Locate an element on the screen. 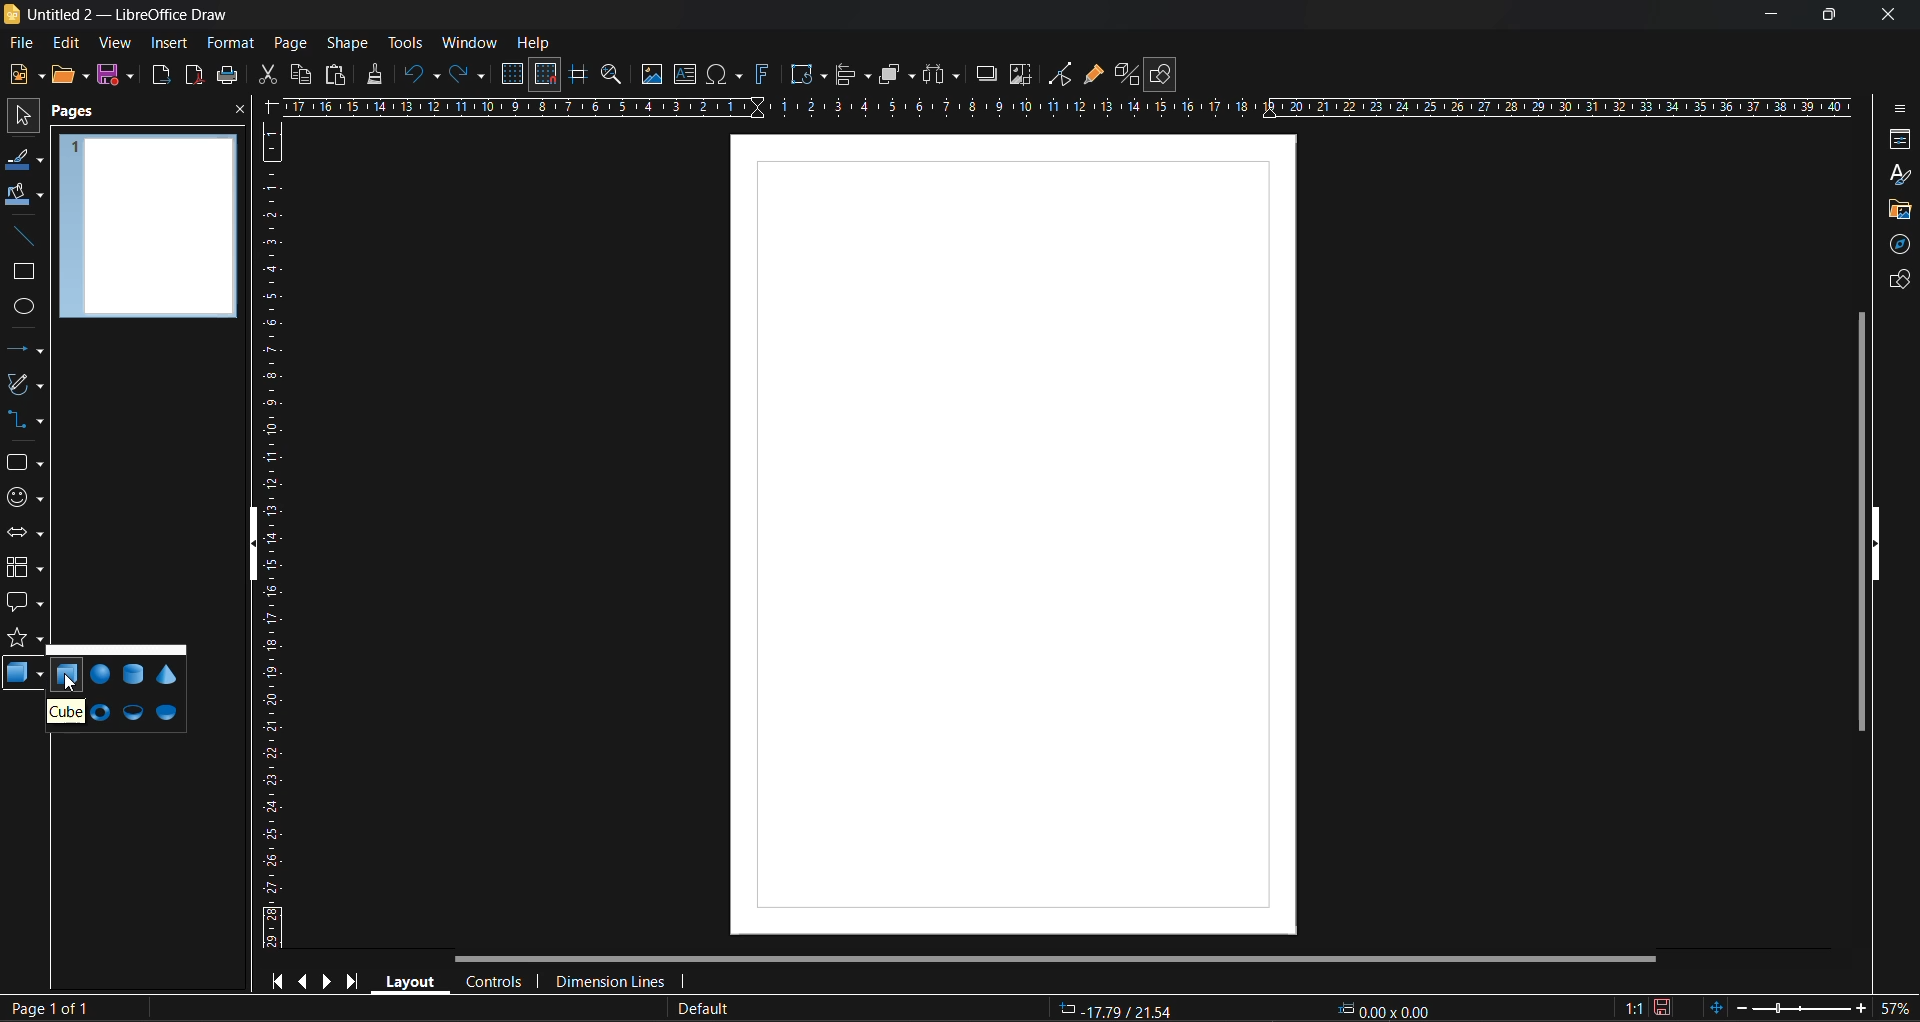  dimension lines is located at coordinates (611, 978).